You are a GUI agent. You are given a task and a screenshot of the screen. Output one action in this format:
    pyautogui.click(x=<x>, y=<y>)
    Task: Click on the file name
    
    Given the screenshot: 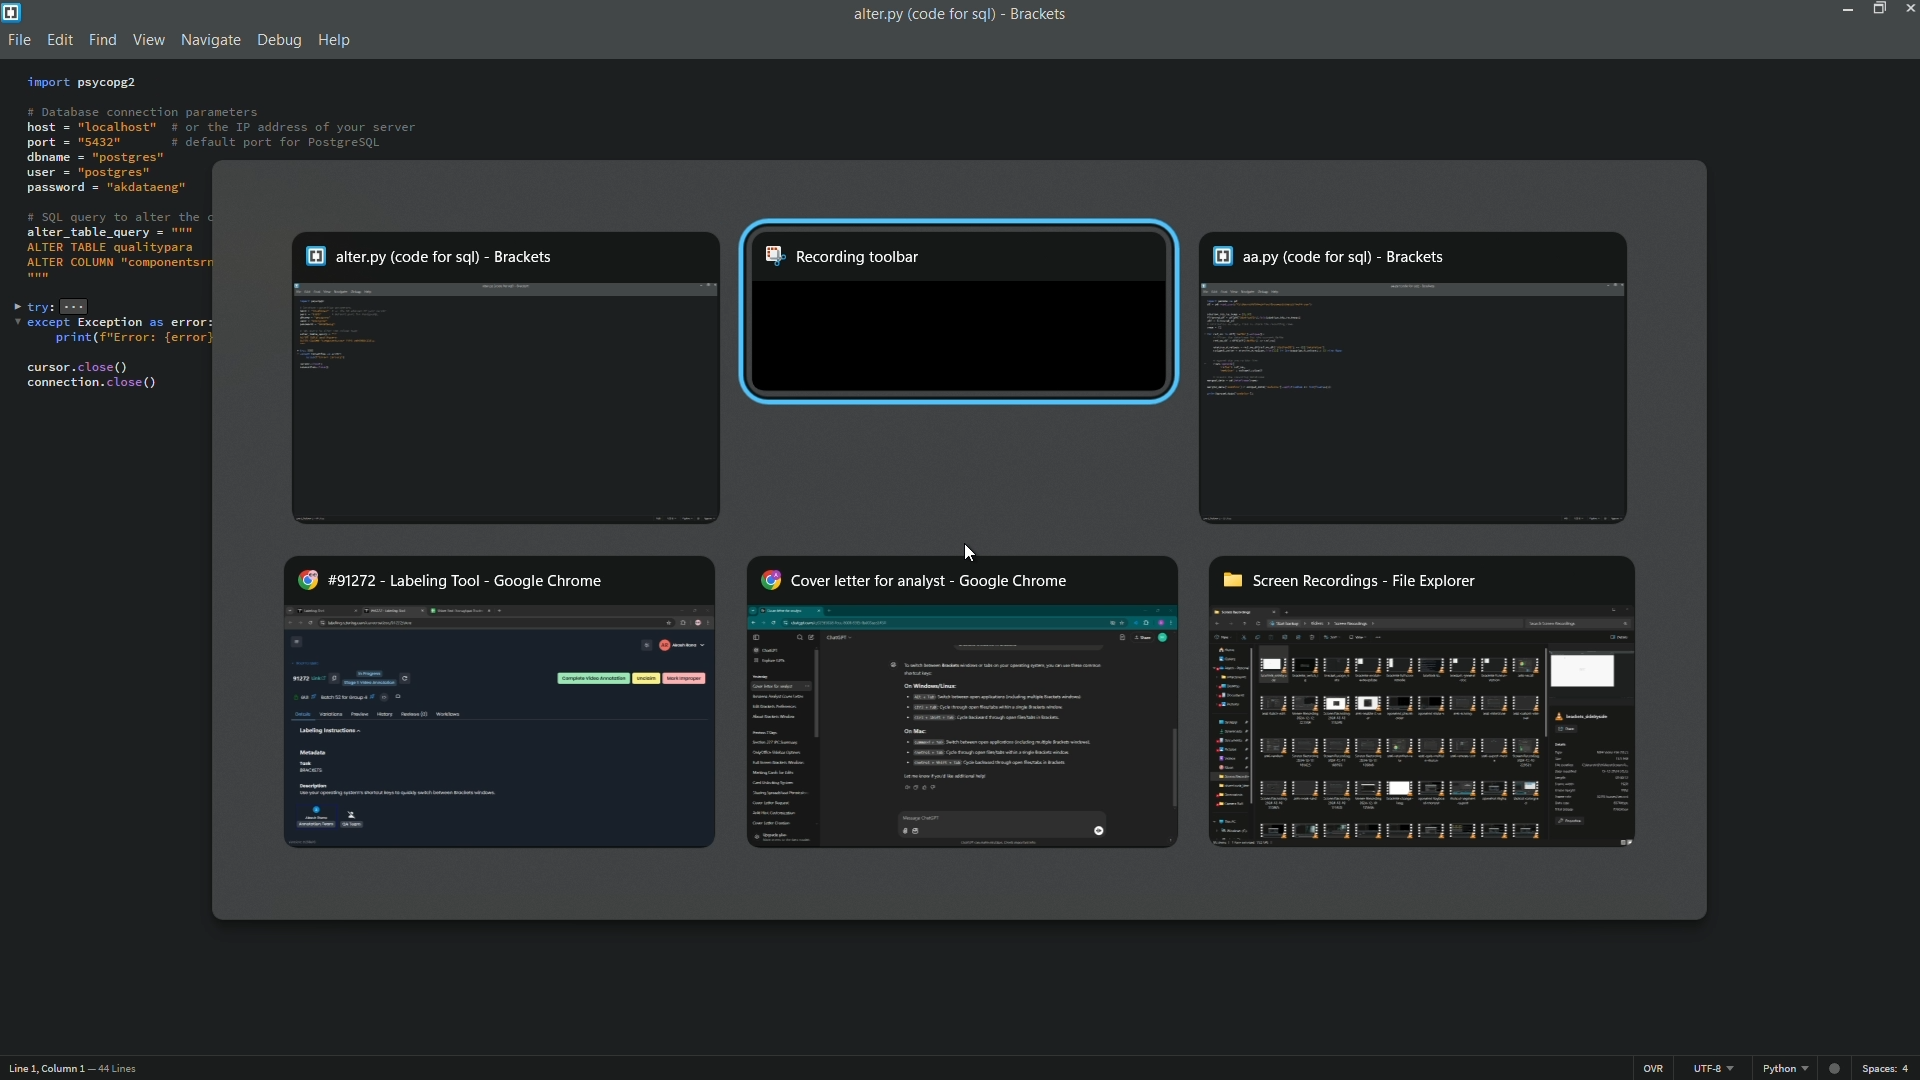 What is the action you would take?
    pyautogui.click(x=919, y=15)
    